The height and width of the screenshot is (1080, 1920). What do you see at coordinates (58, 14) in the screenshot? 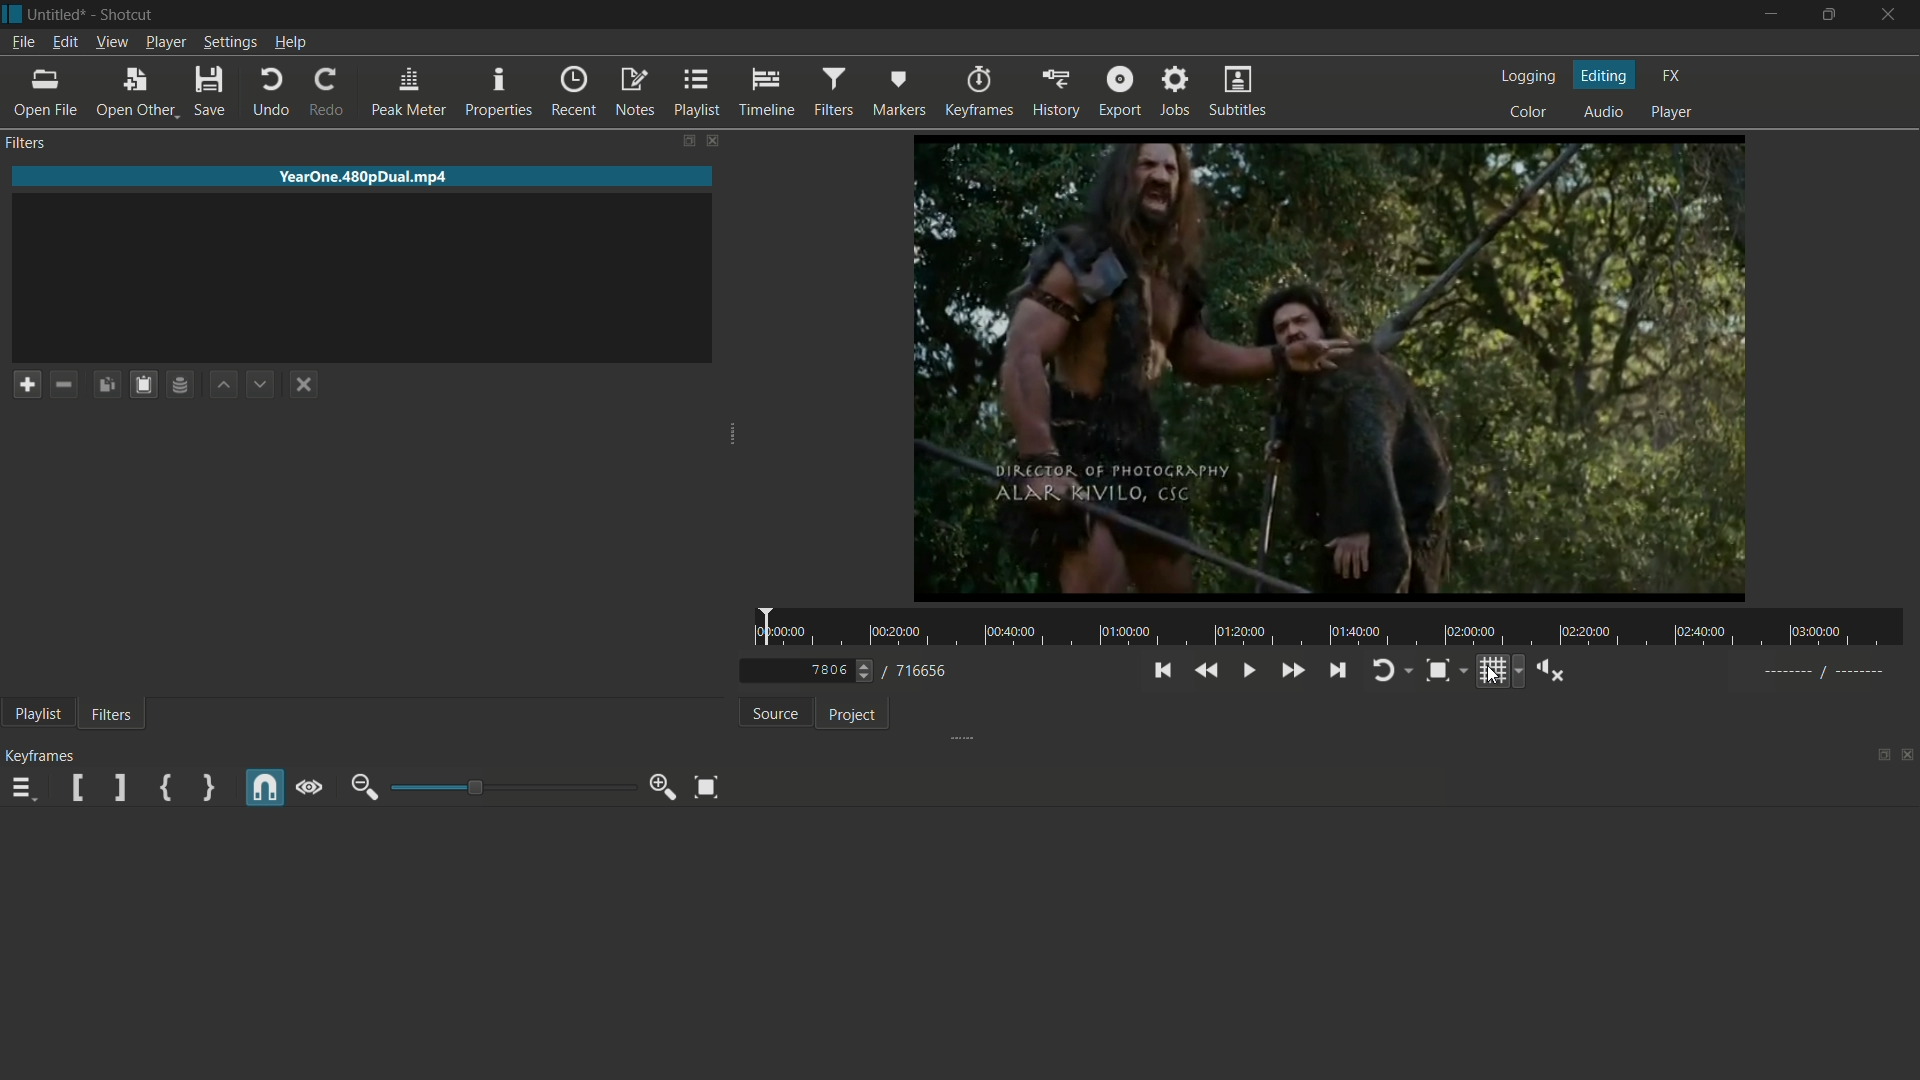
I see `project name` at bounding box center [58, 14].